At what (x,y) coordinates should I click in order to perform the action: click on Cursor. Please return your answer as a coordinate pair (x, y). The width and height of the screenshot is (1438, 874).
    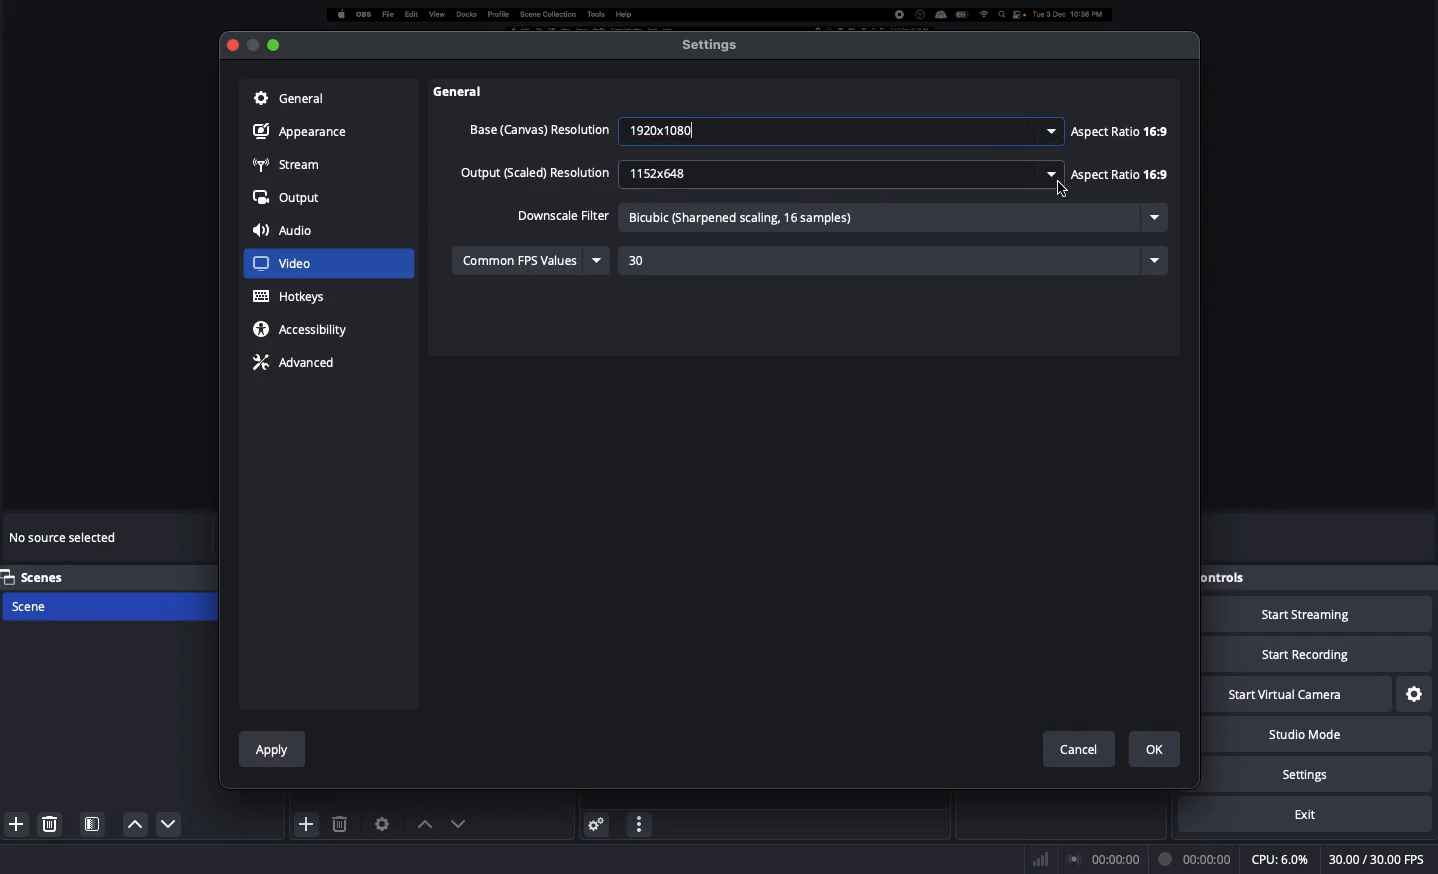
    Looking at the image, I should click on (1056, 188).